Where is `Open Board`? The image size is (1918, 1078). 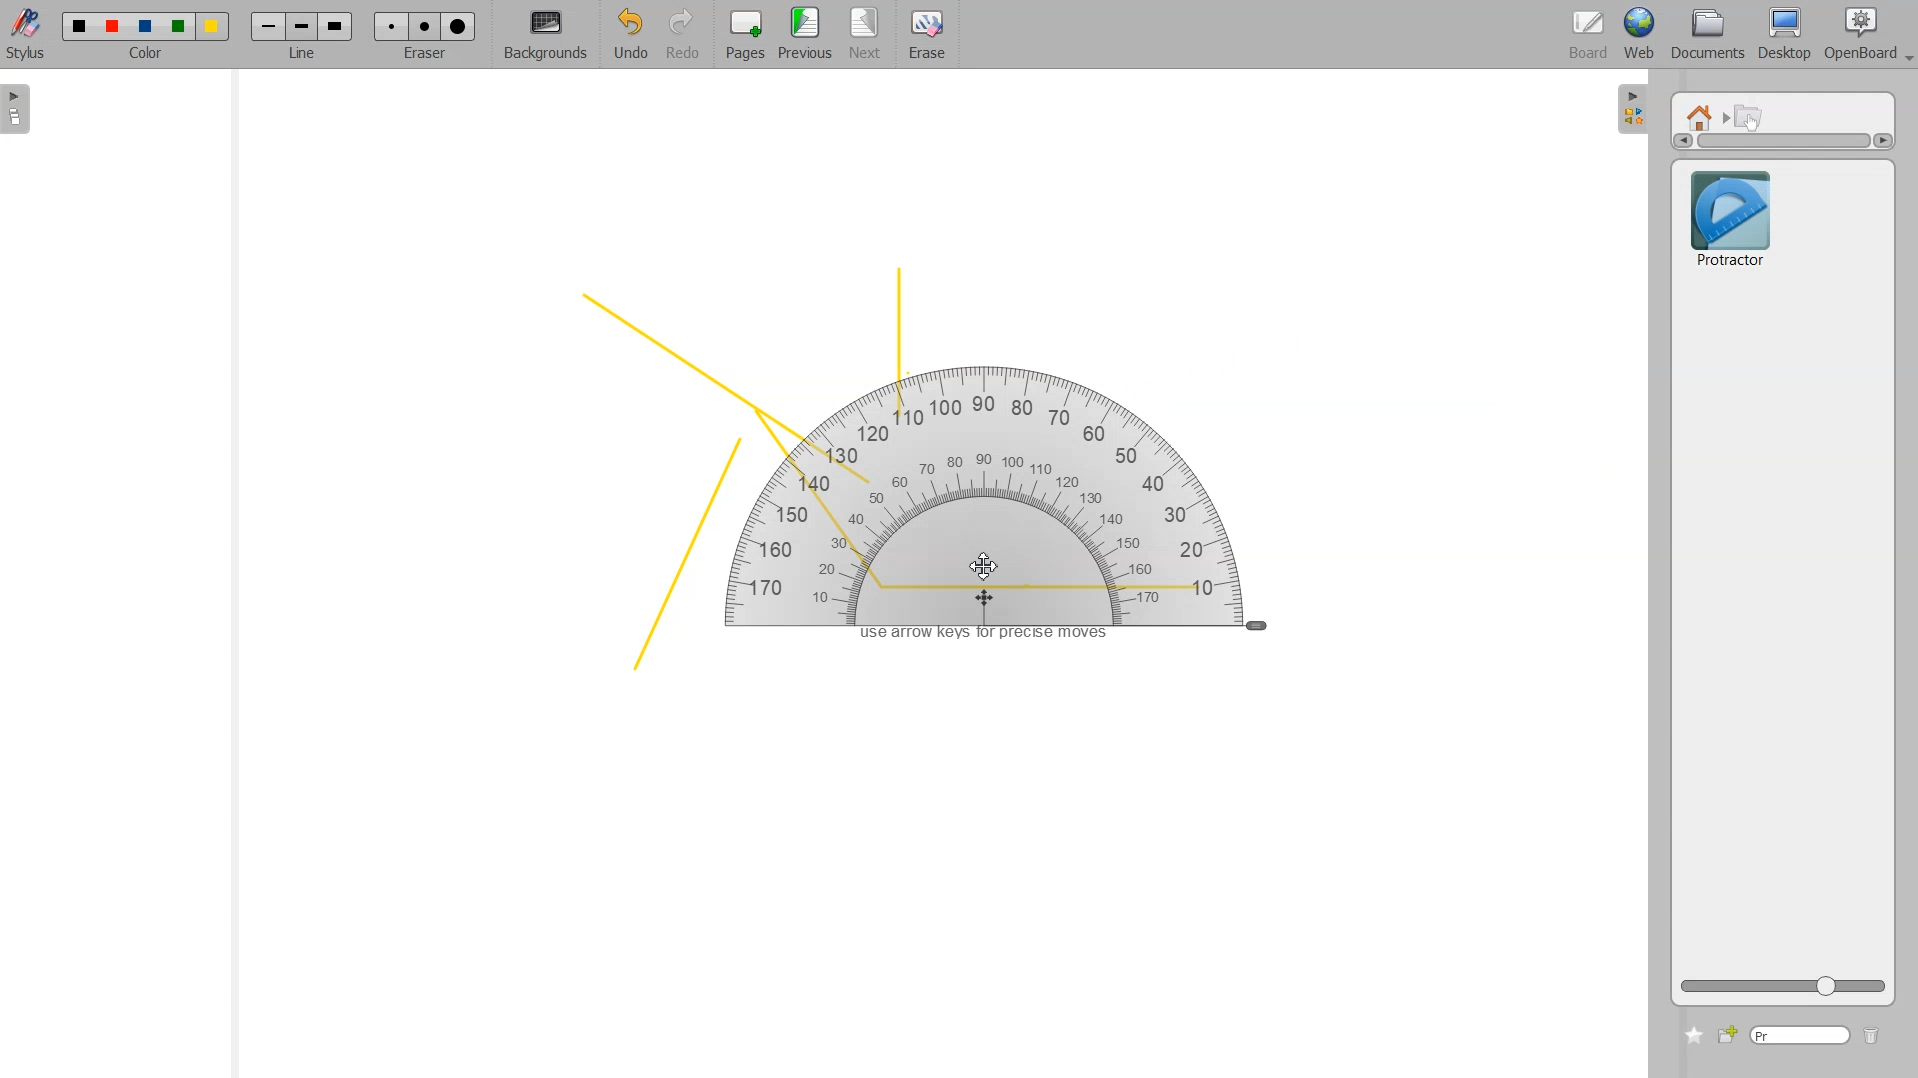 Open Board is located at coordinates (1868, 35).